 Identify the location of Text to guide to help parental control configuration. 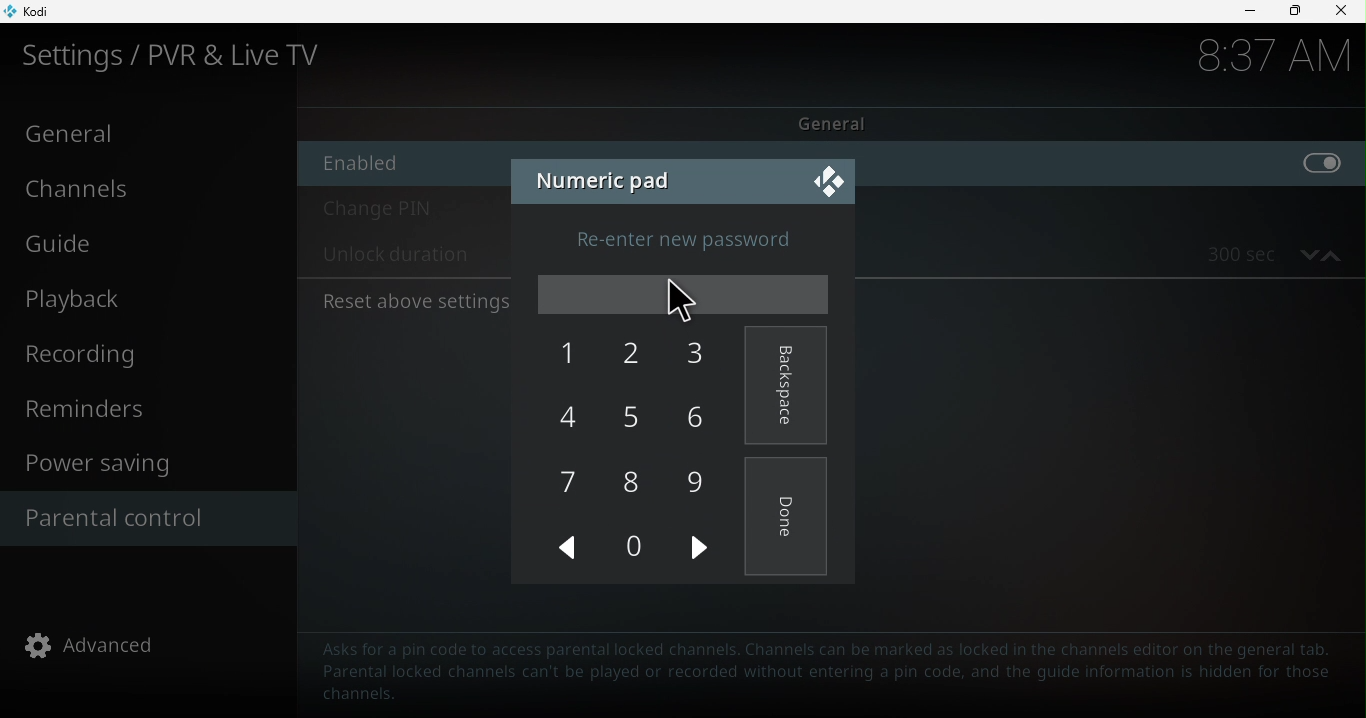
(828, 672).